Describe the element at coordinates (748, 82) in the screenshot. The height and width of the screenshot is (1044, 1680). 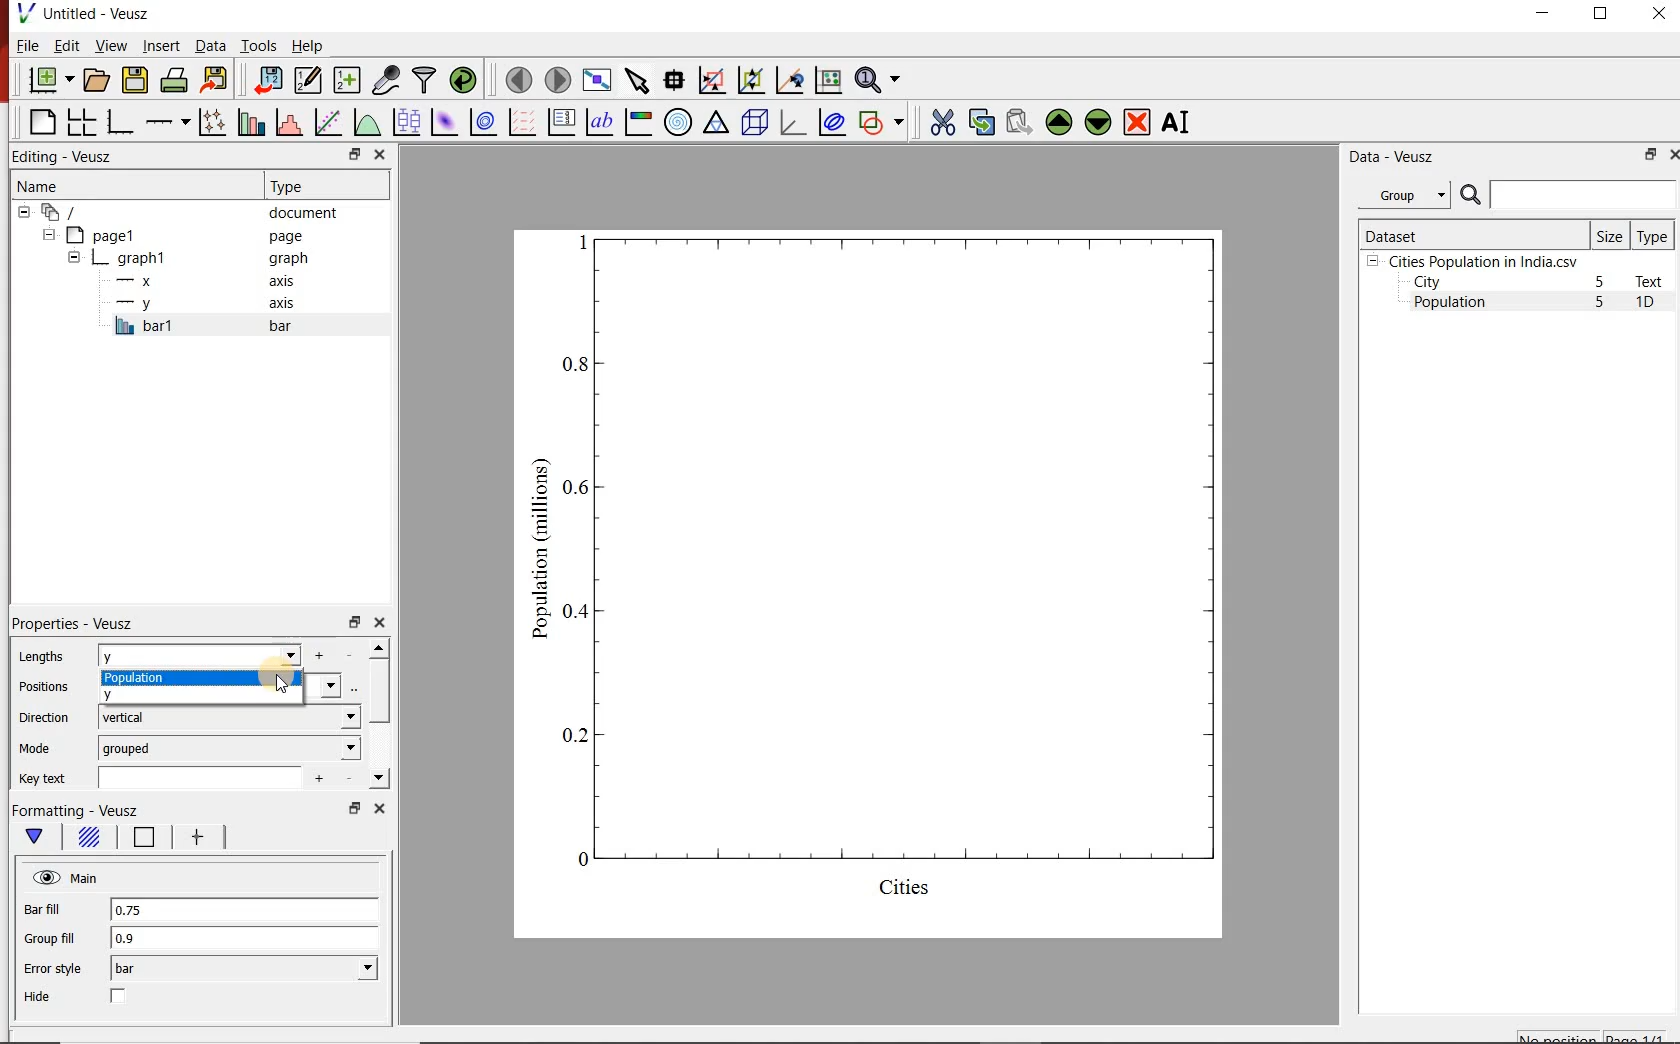
I see `click to zoom out of graph axes` at that location.